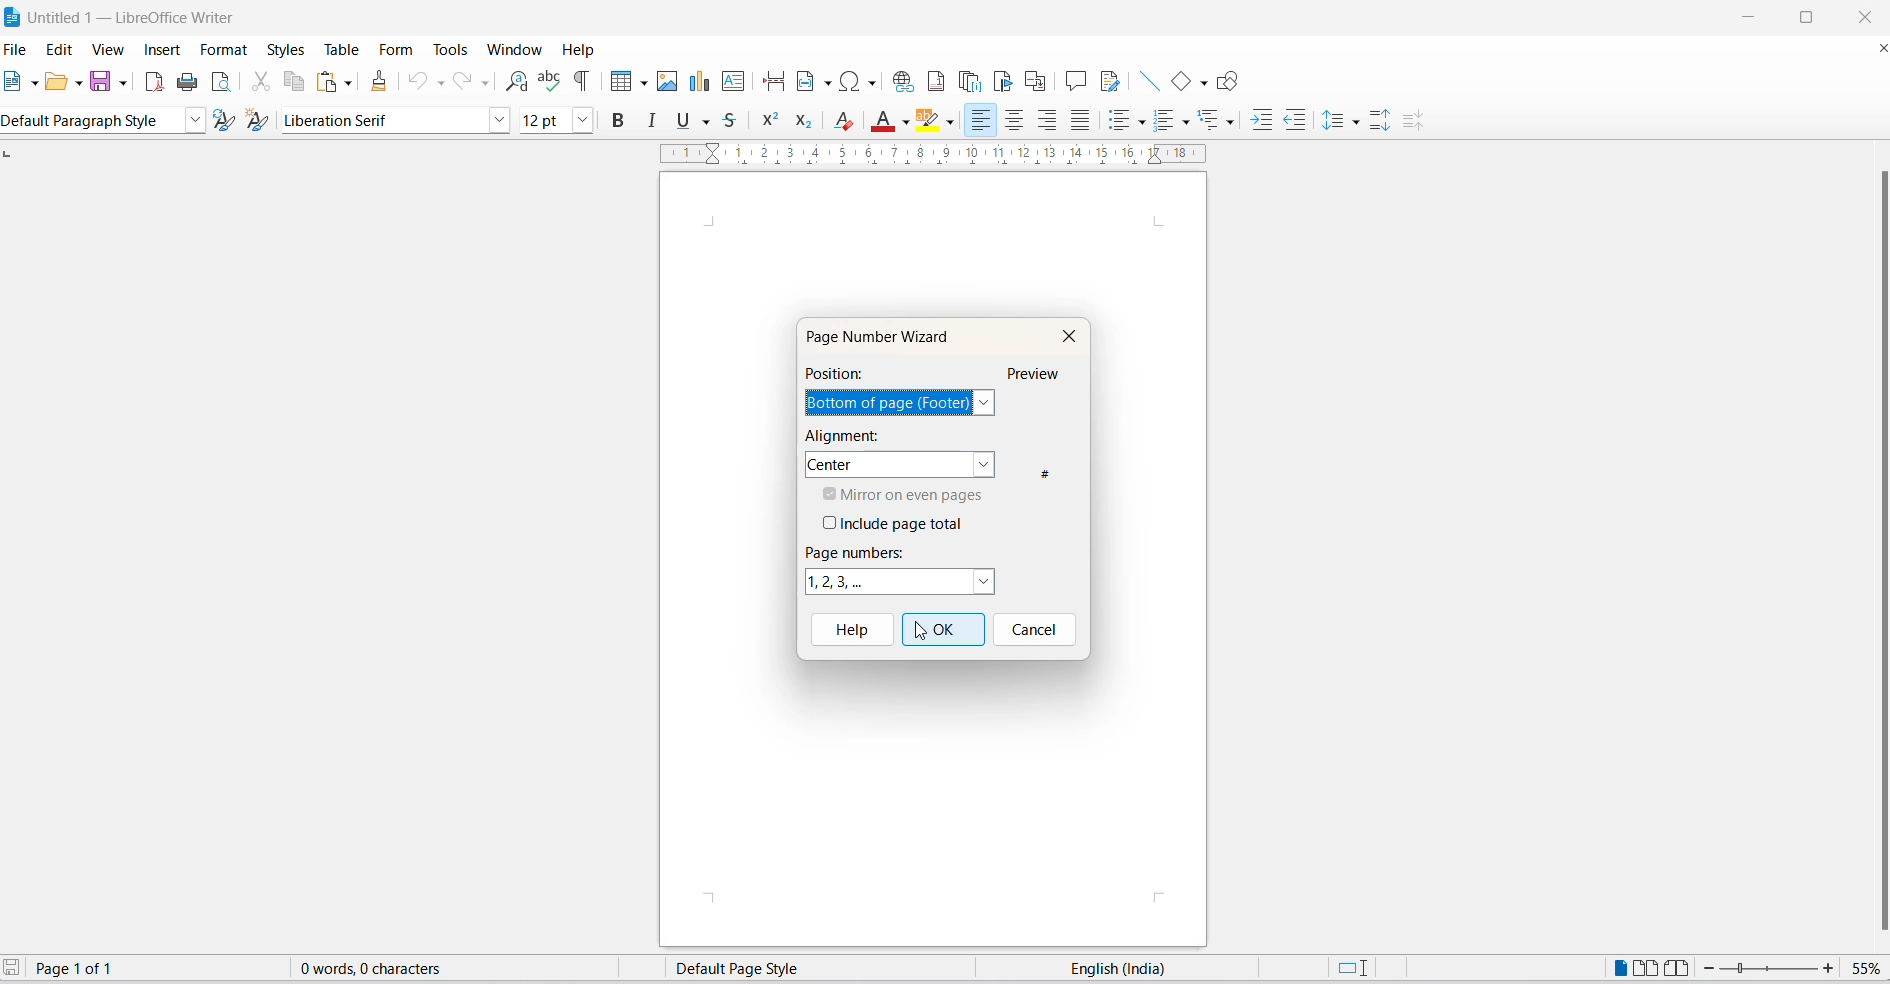  What do you see at coordinates (550, 82) in the screenshot?
I see `spellings` at bounding box center [550, 82].